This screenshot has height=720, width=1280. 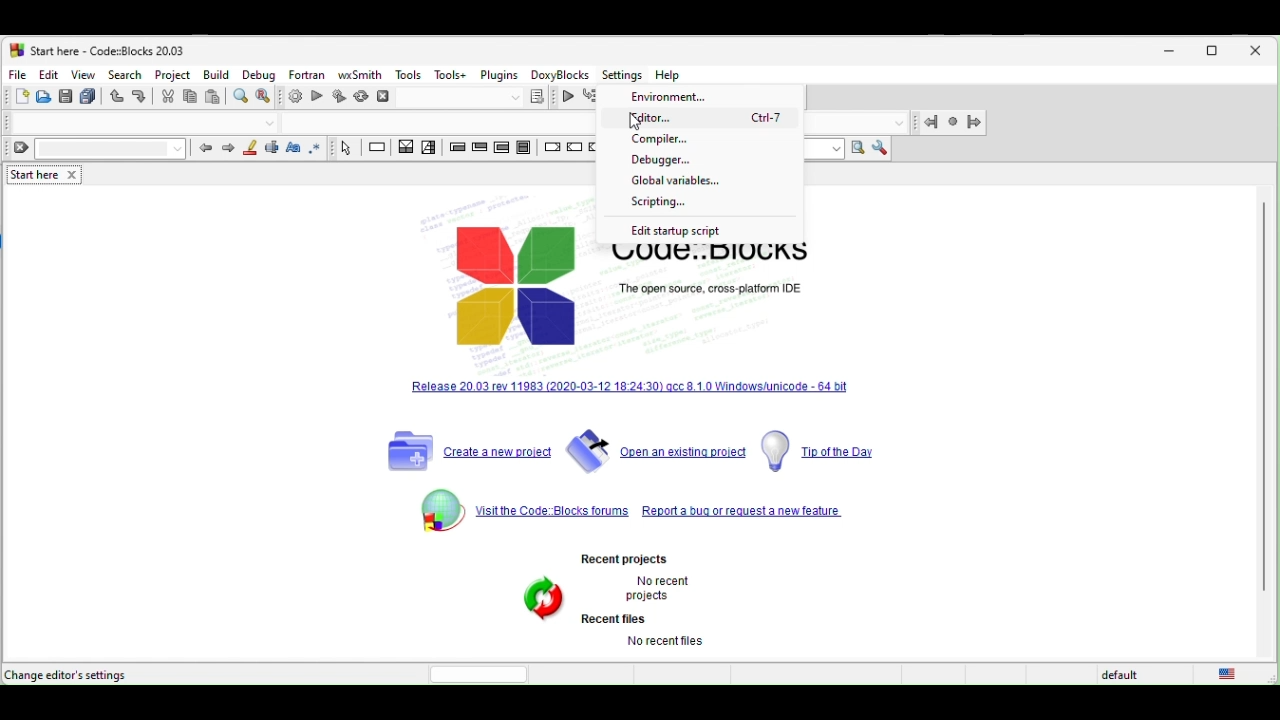 I want to click on highlight, so click(x=251, y=148).